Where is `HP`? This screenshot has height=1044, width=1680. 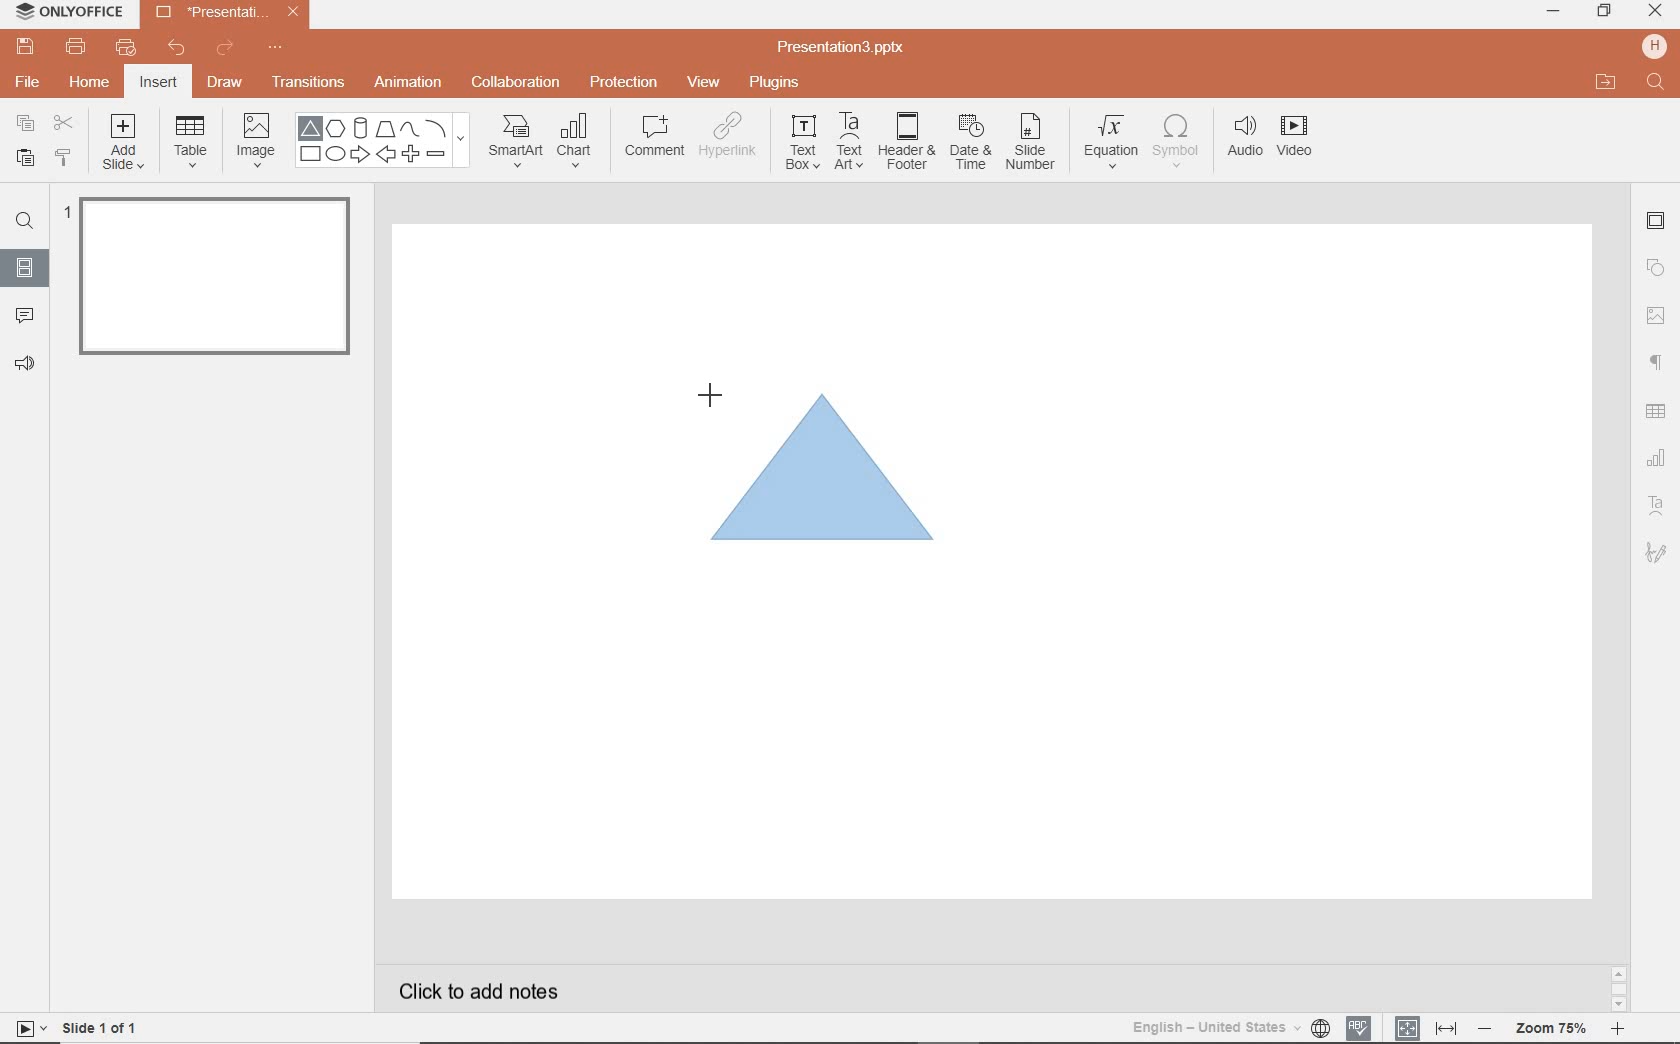 HP is located at coordinates (1656, 46).